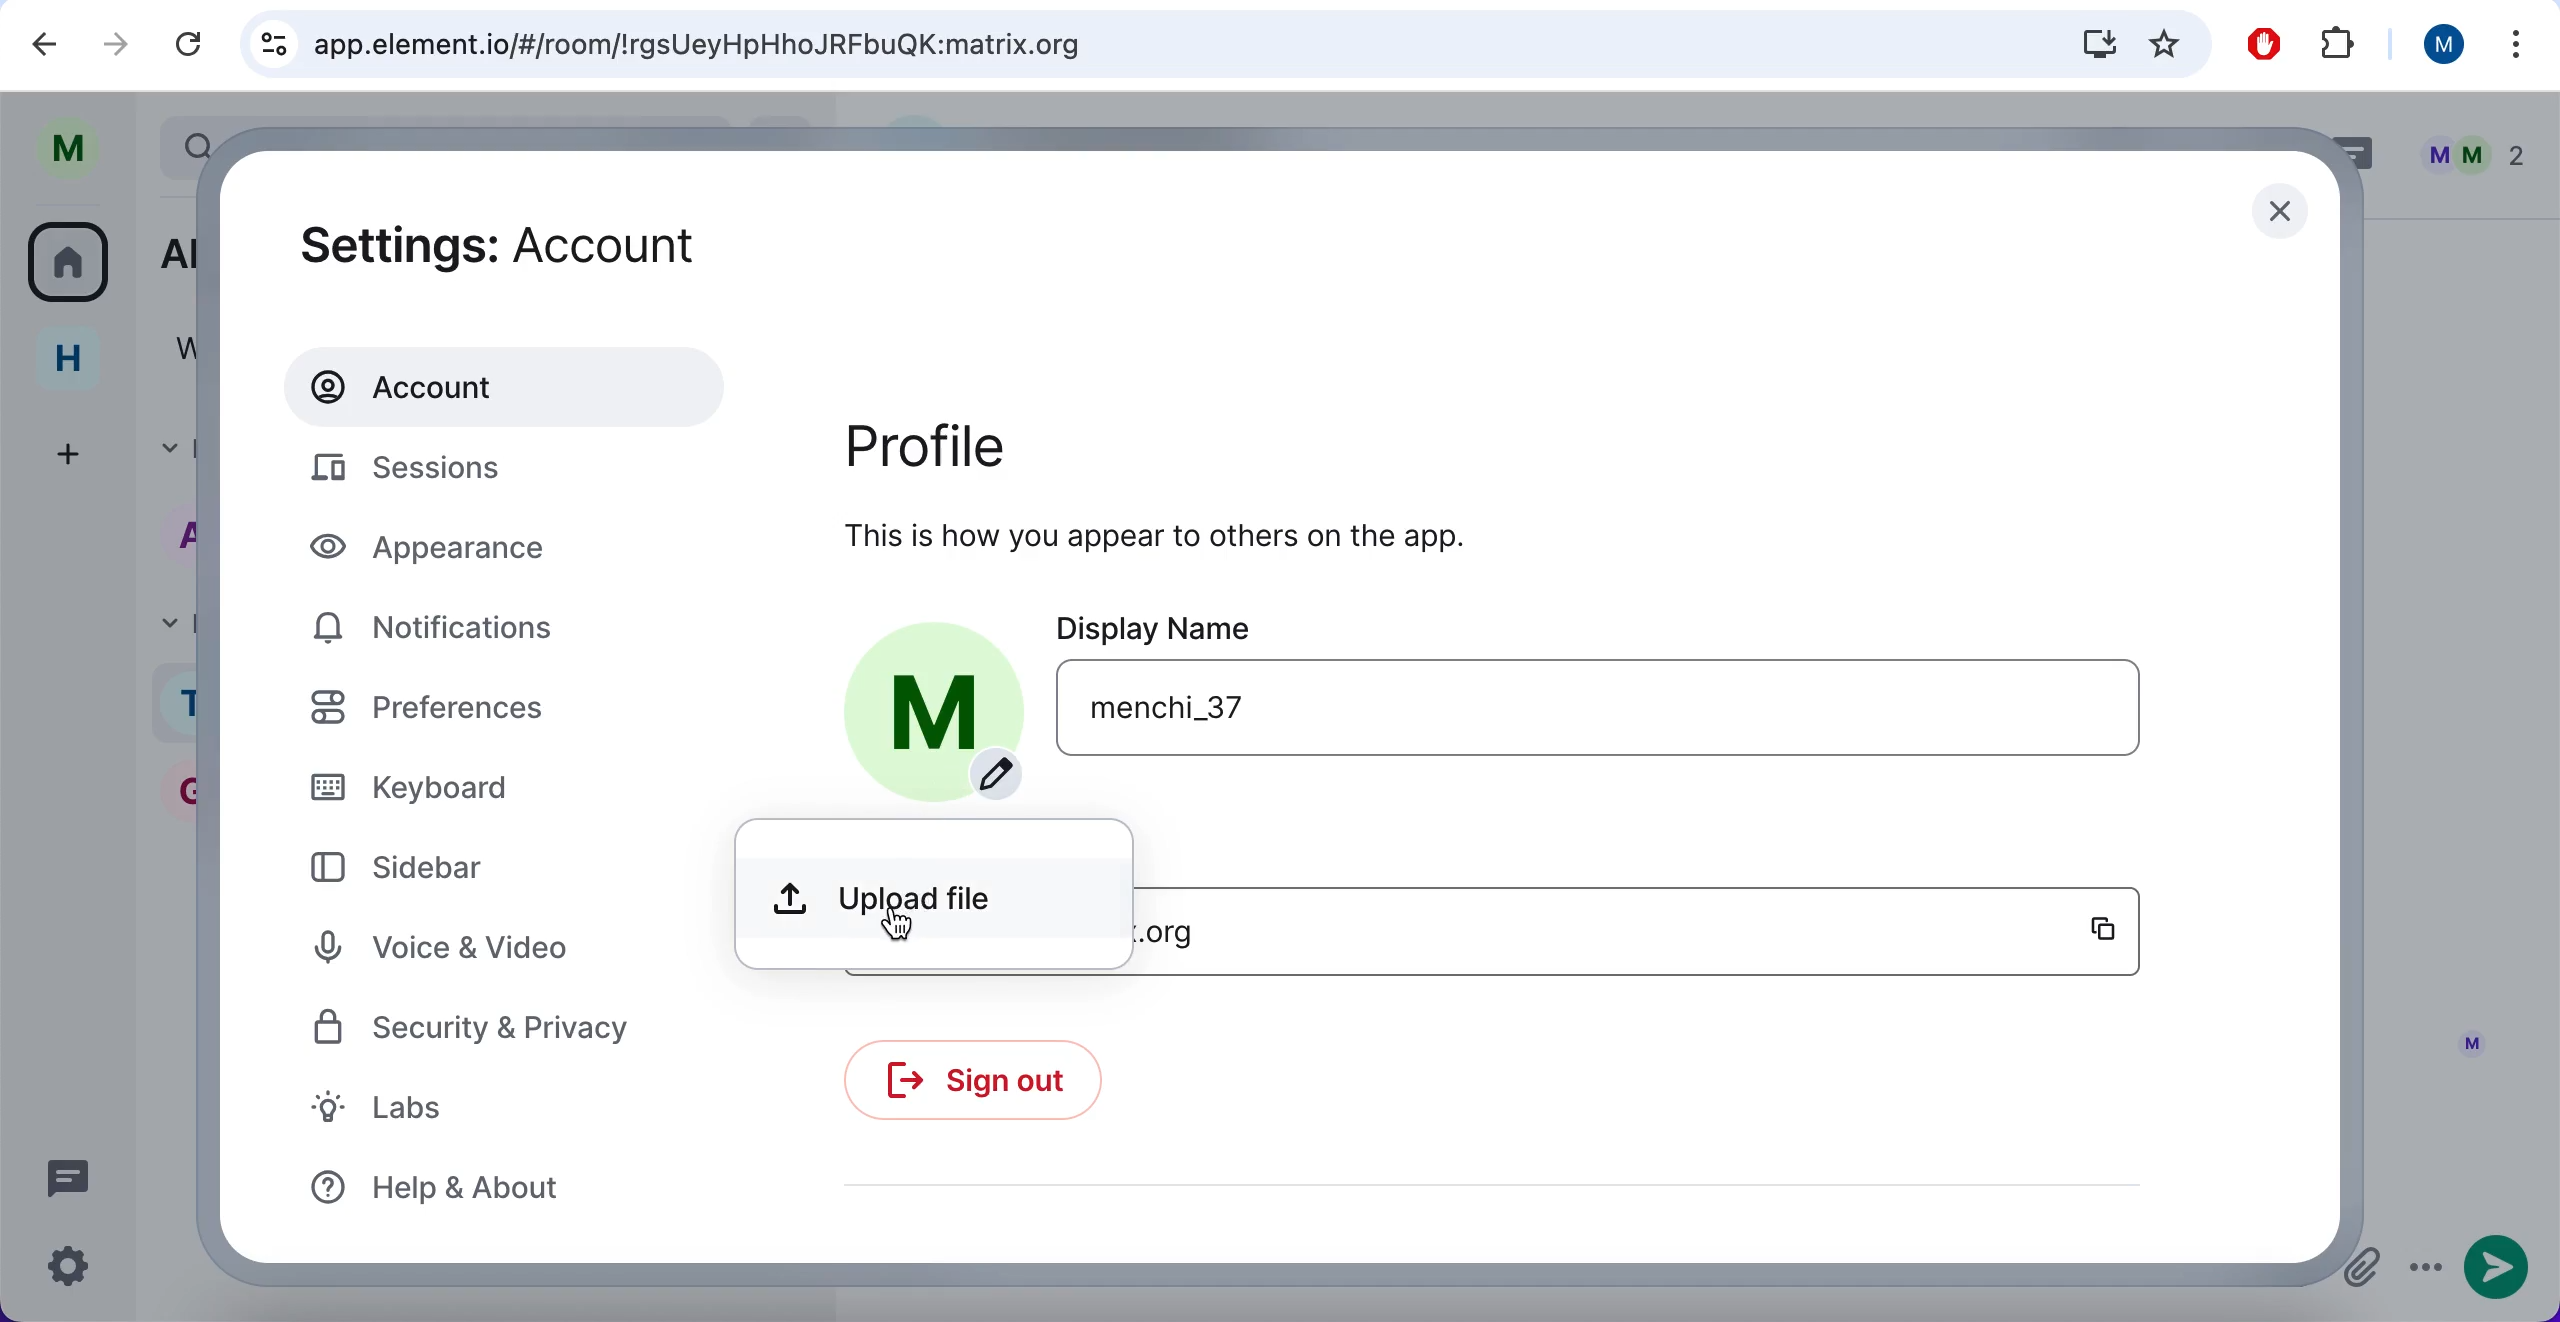  Describe the element at coordinates (1666, 715) in the screenshot. I see `user` at that location.